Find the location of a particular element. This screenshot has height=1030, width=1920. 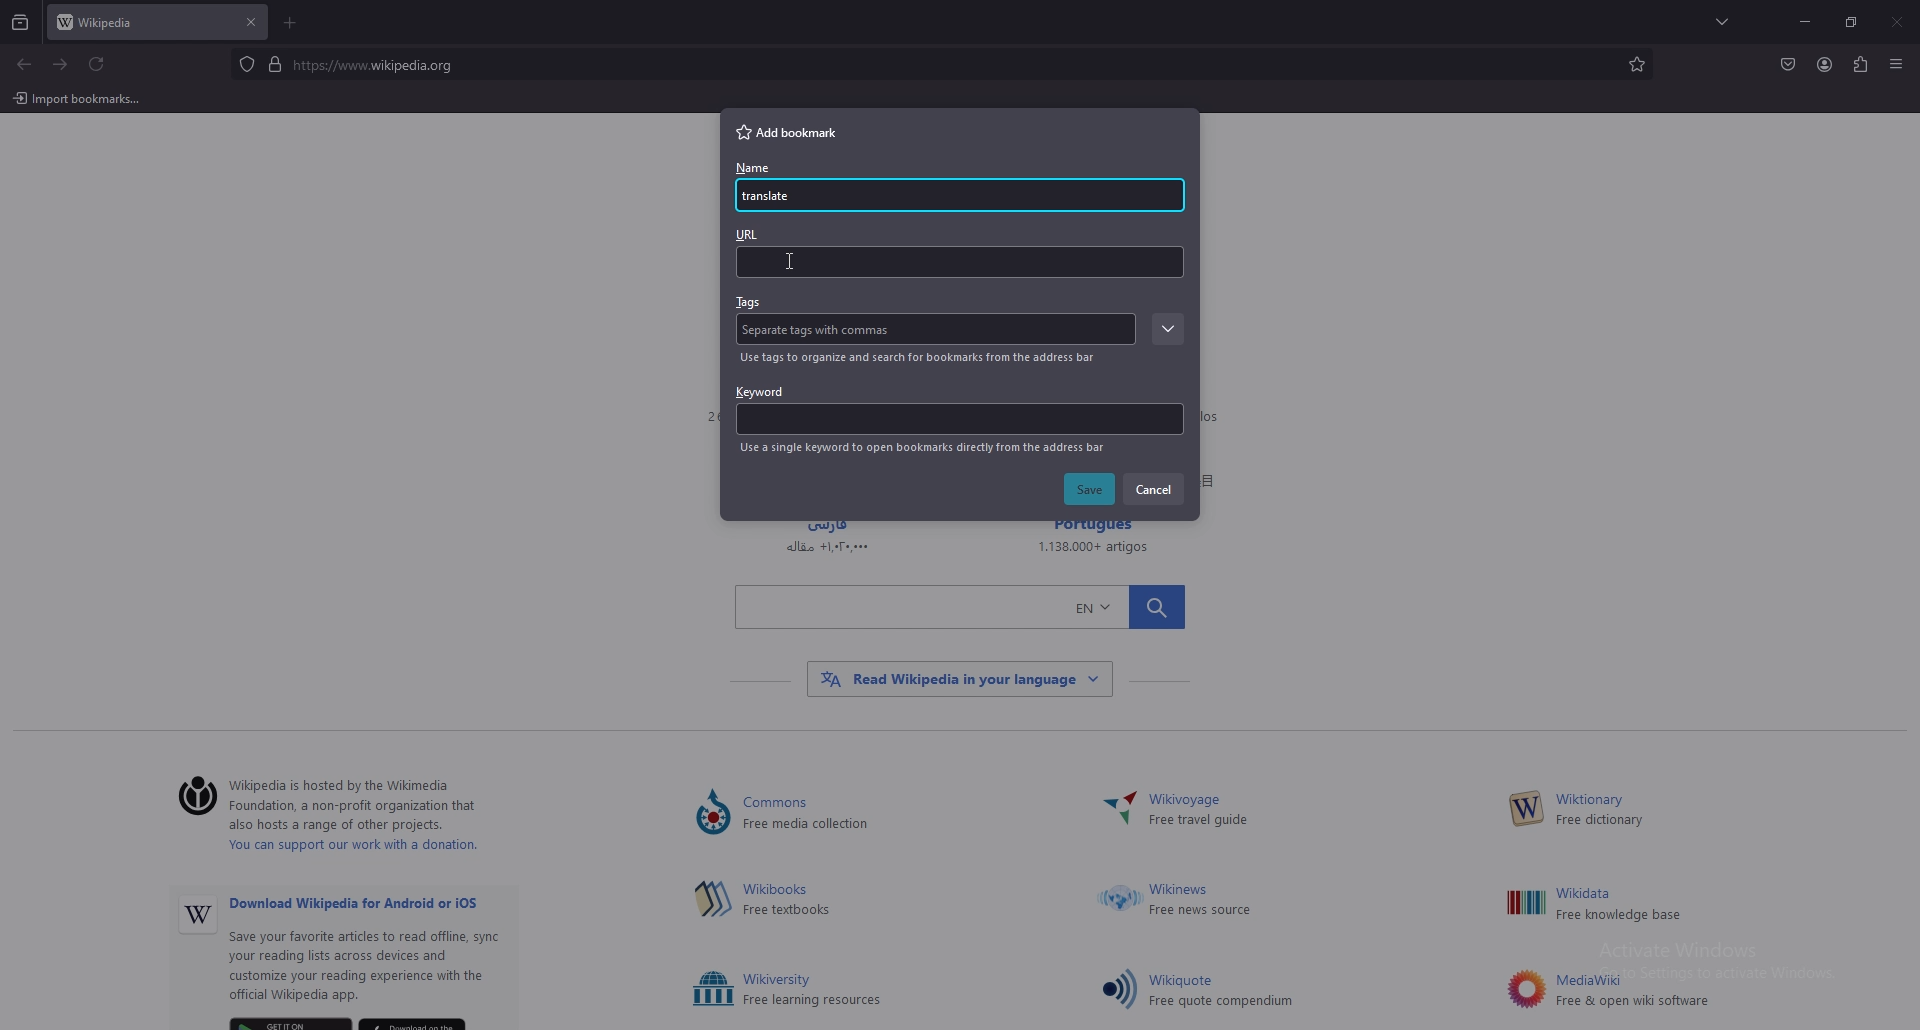

 is located at coordinates (713, 990).